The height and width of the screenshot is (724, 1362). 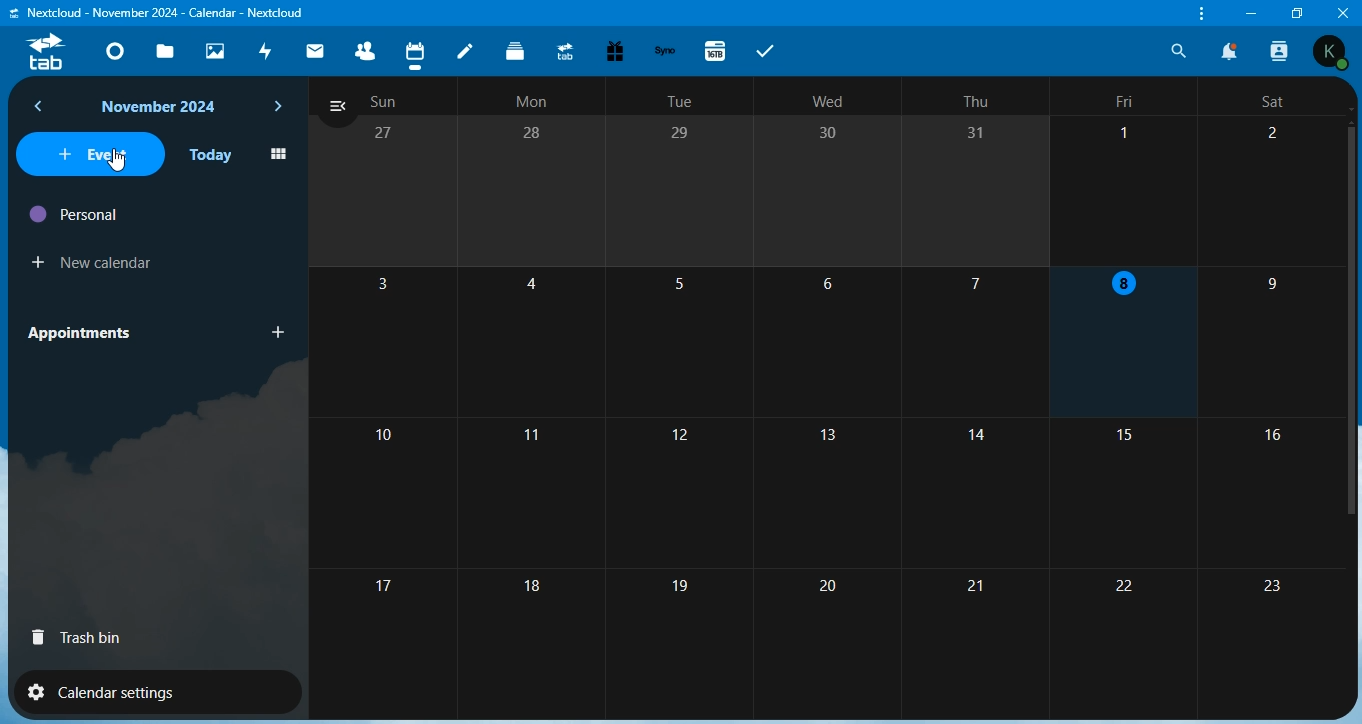 I want to click on tab, so click(x=55, y=52).